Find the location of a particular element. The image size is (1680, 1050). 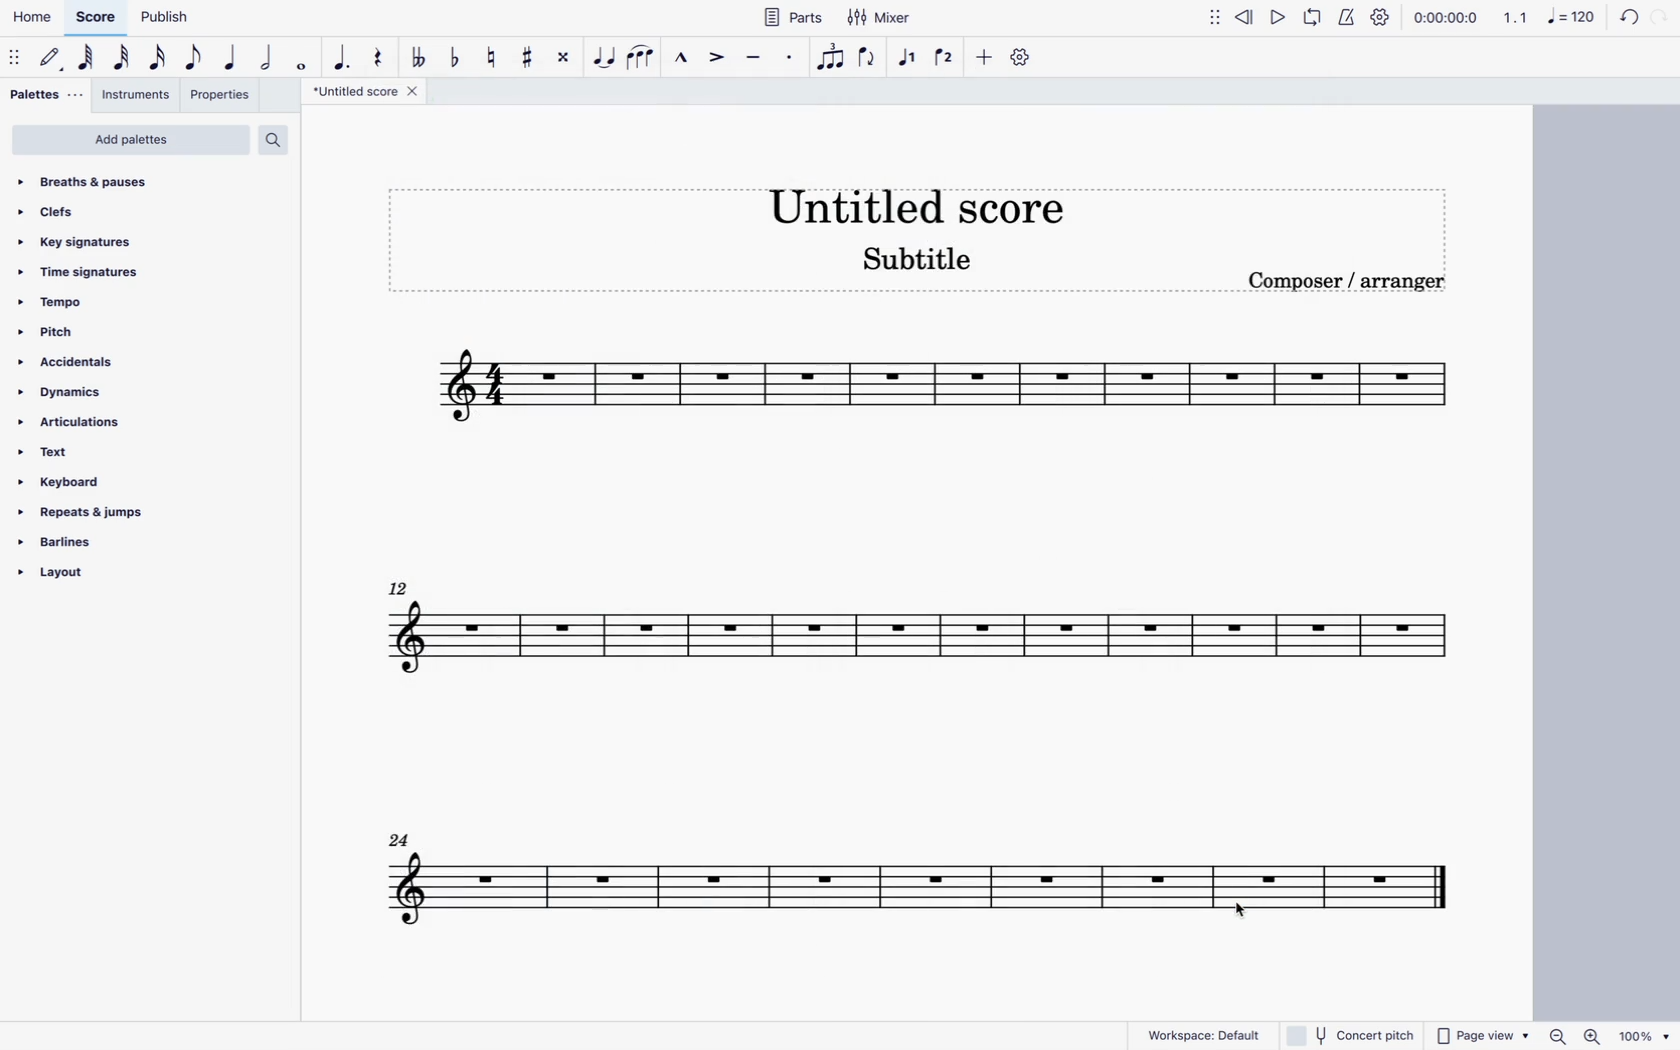

add palettes is located at coordinates (130, 142).